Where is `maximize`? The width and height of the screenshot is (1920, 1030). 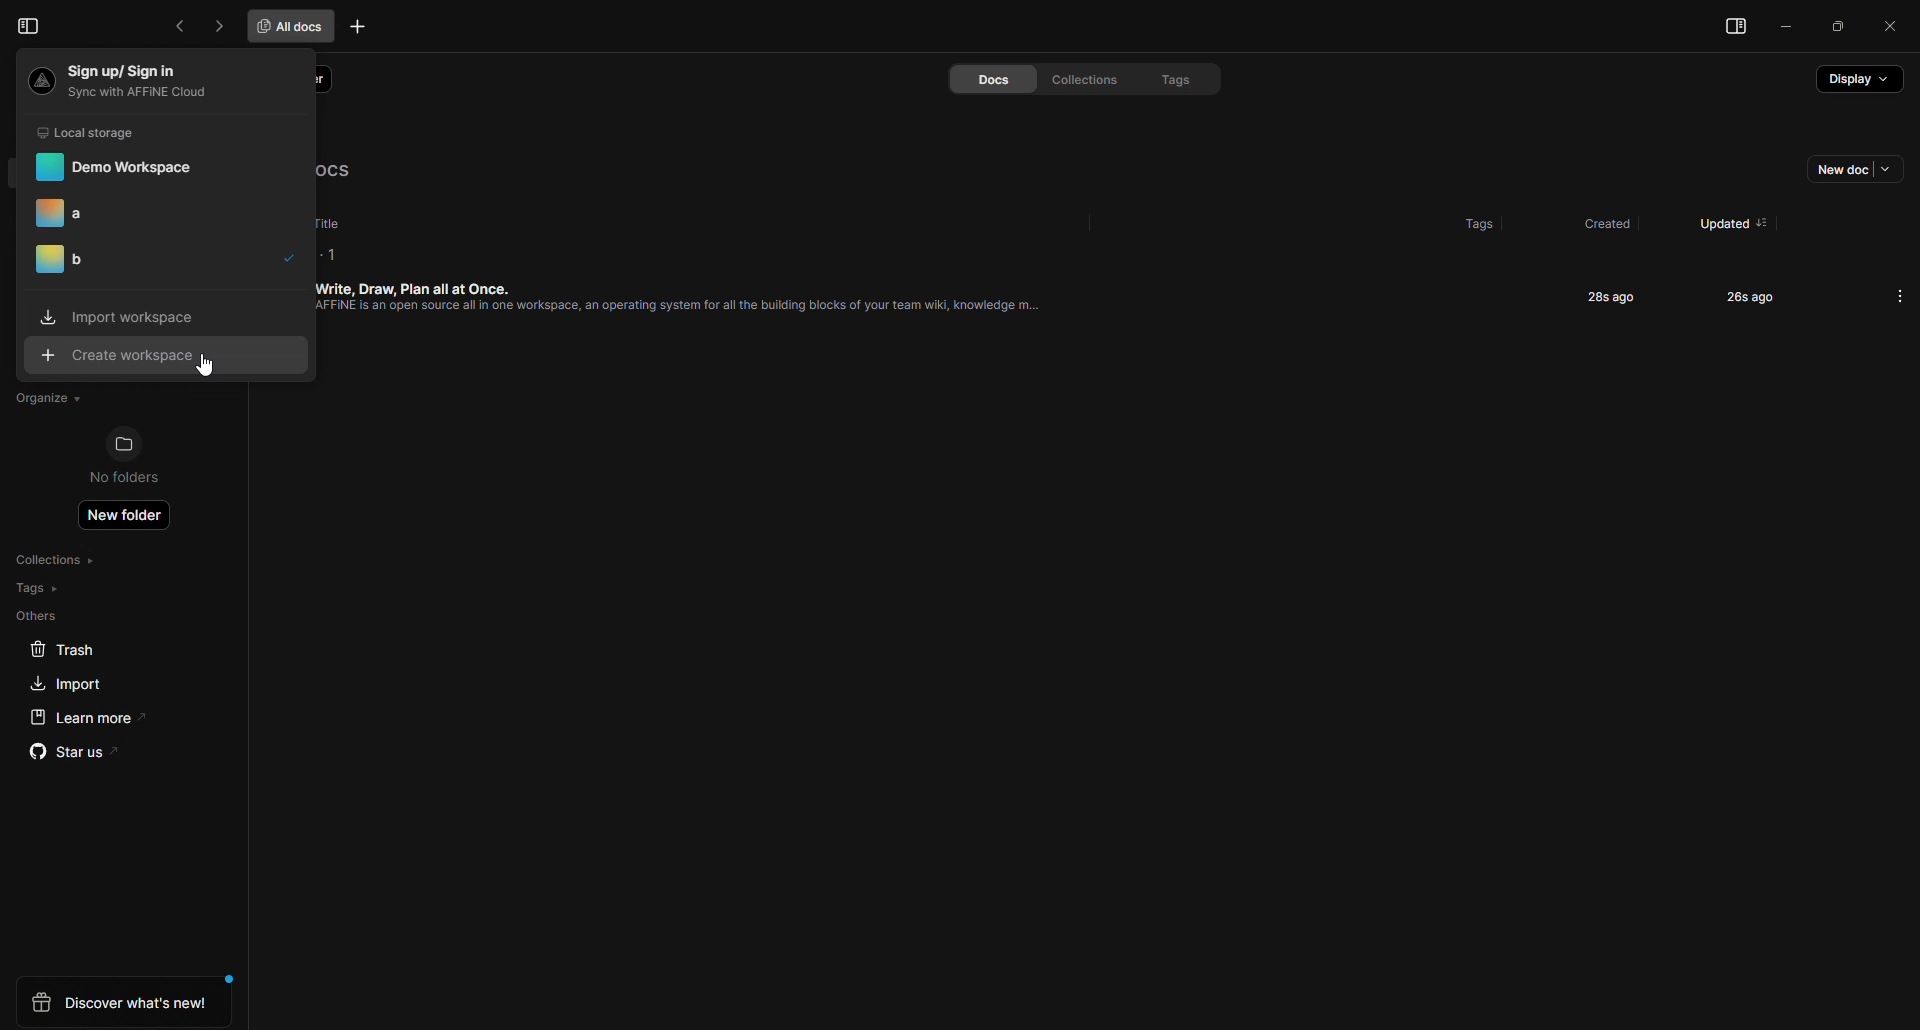 maximize is located at coordinates (1839, 27).